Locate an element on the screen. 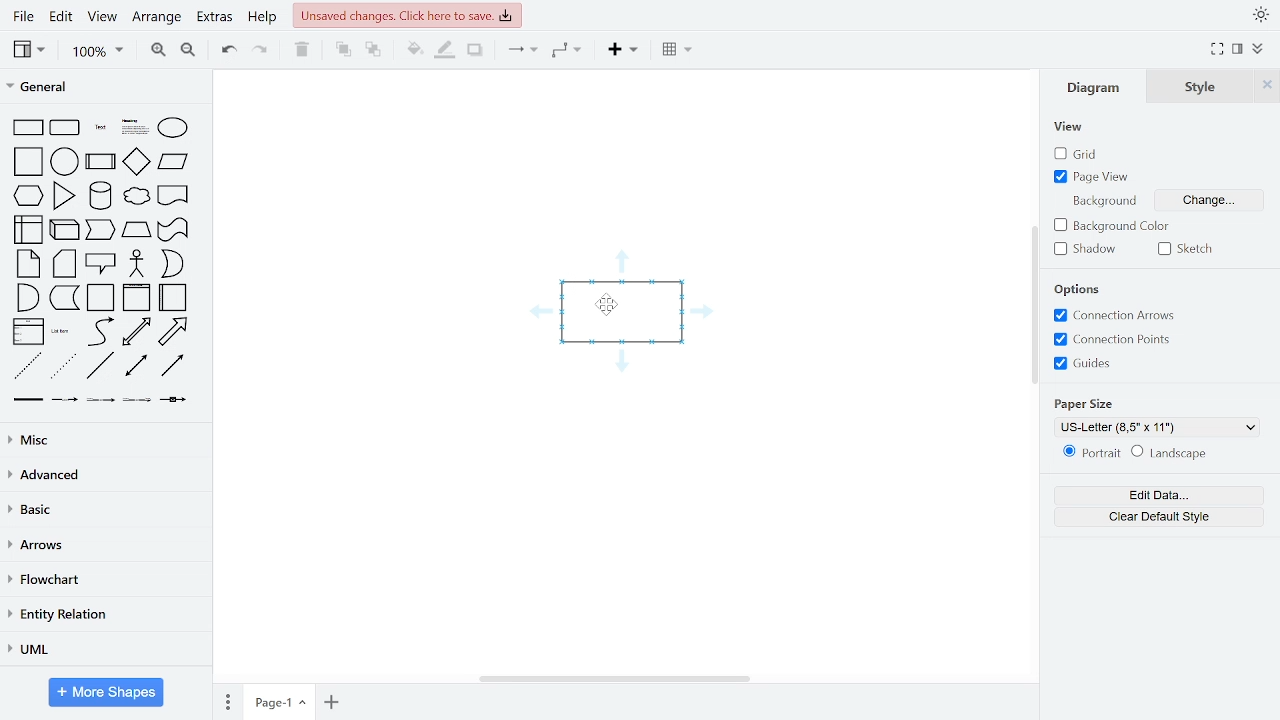 The width and height of the screenshot is (1280, 720). basic is located at coordinates (105, 512).